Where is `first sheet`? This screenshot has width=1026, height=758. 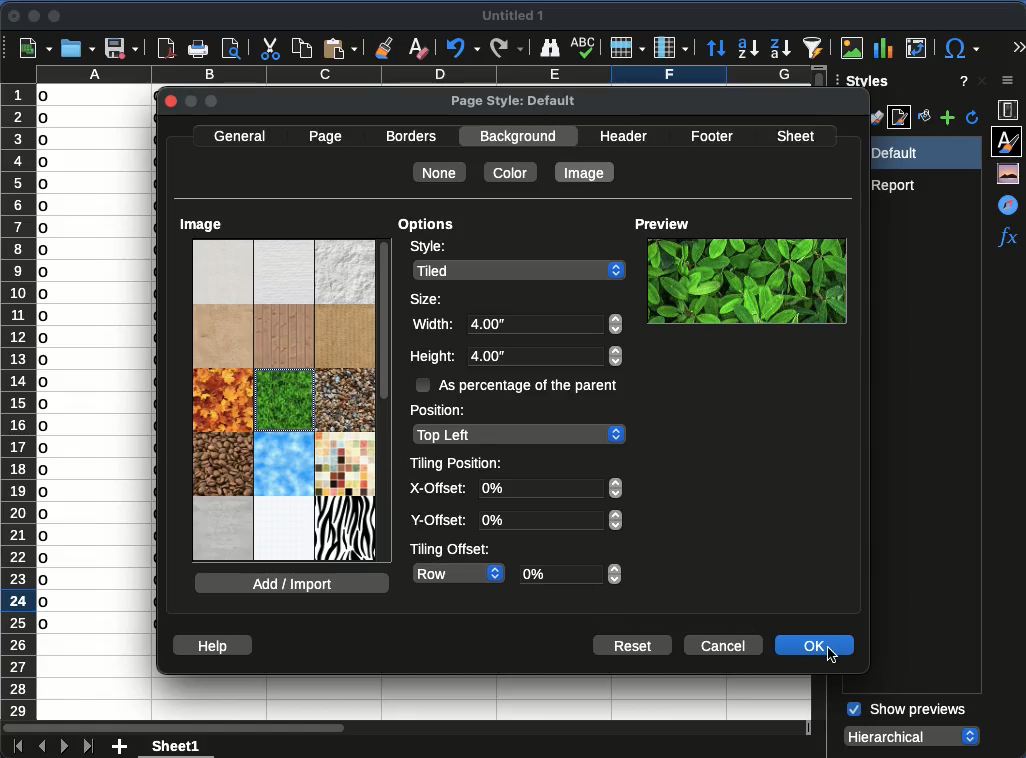
first sheet is located at coordinates (15, 745).